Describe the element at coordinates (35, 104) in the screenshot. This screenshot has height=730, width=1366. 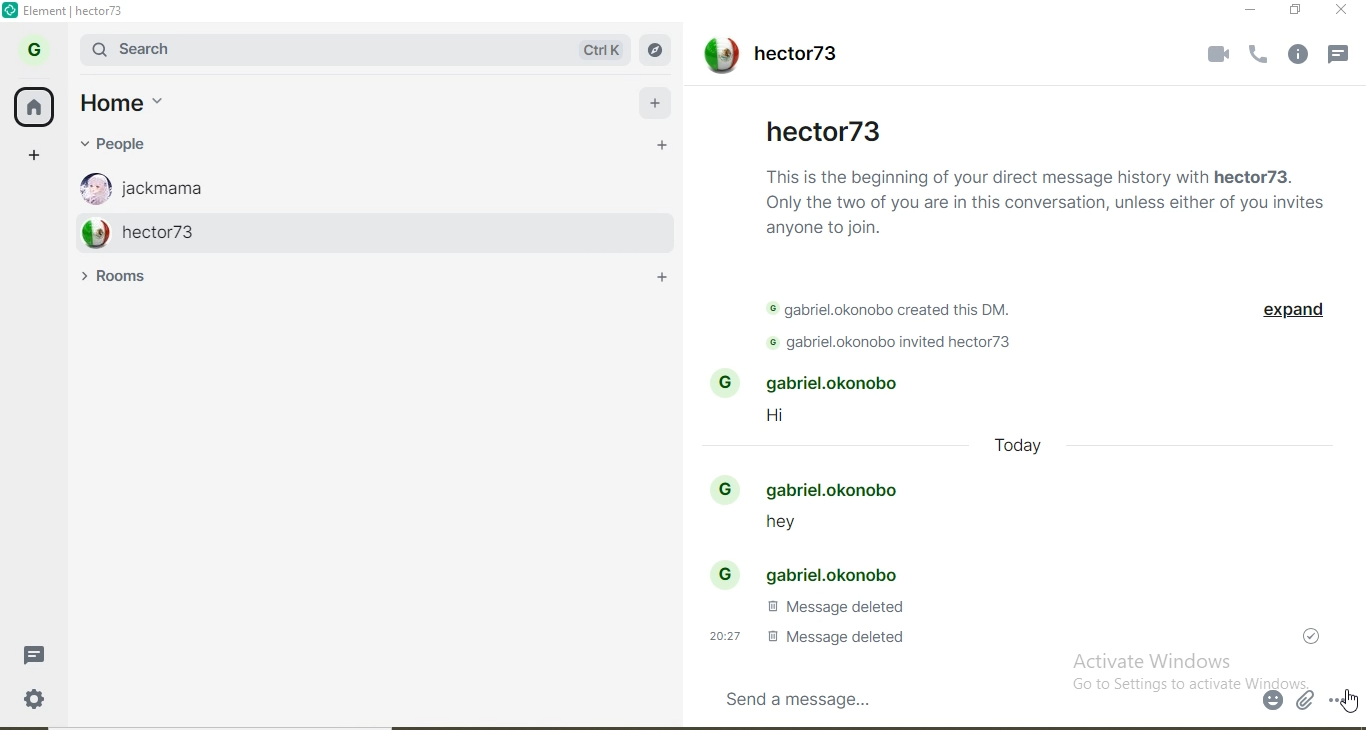
I see `home` at that location.